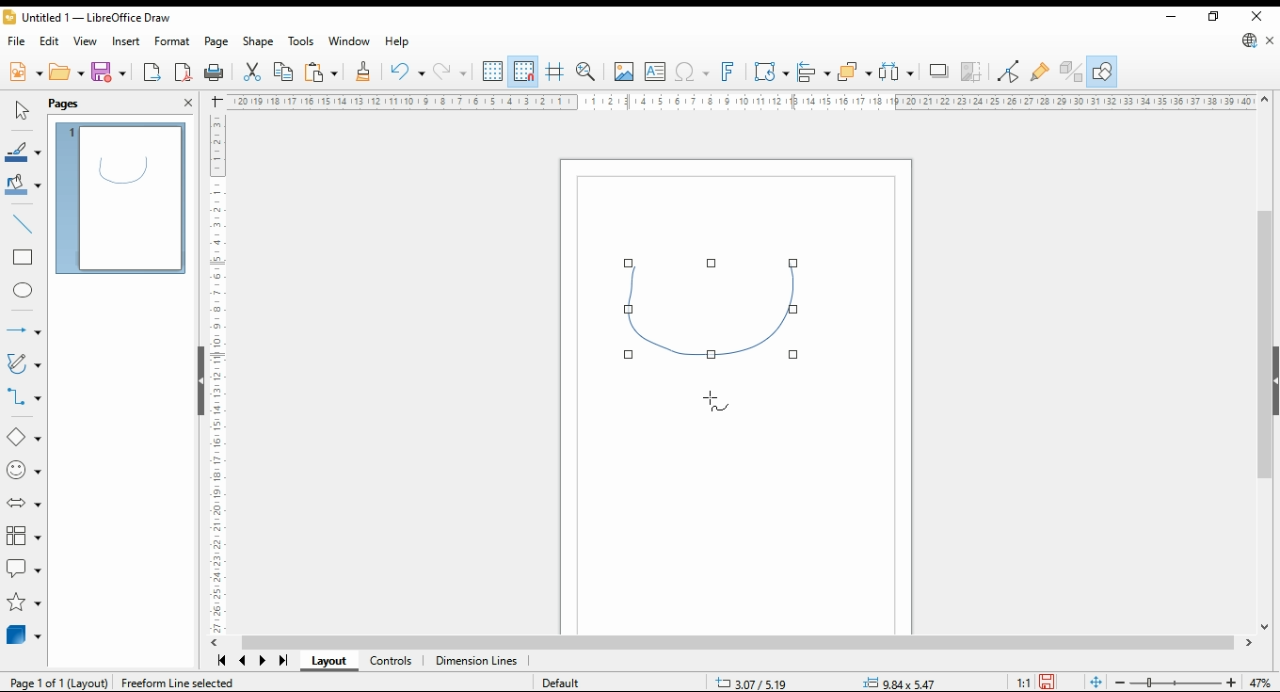 The image size is (1280, 692). What do you see at coordinates (623, 72) in the screenshot?
I see `insert image` at bounding box center [623, 72].